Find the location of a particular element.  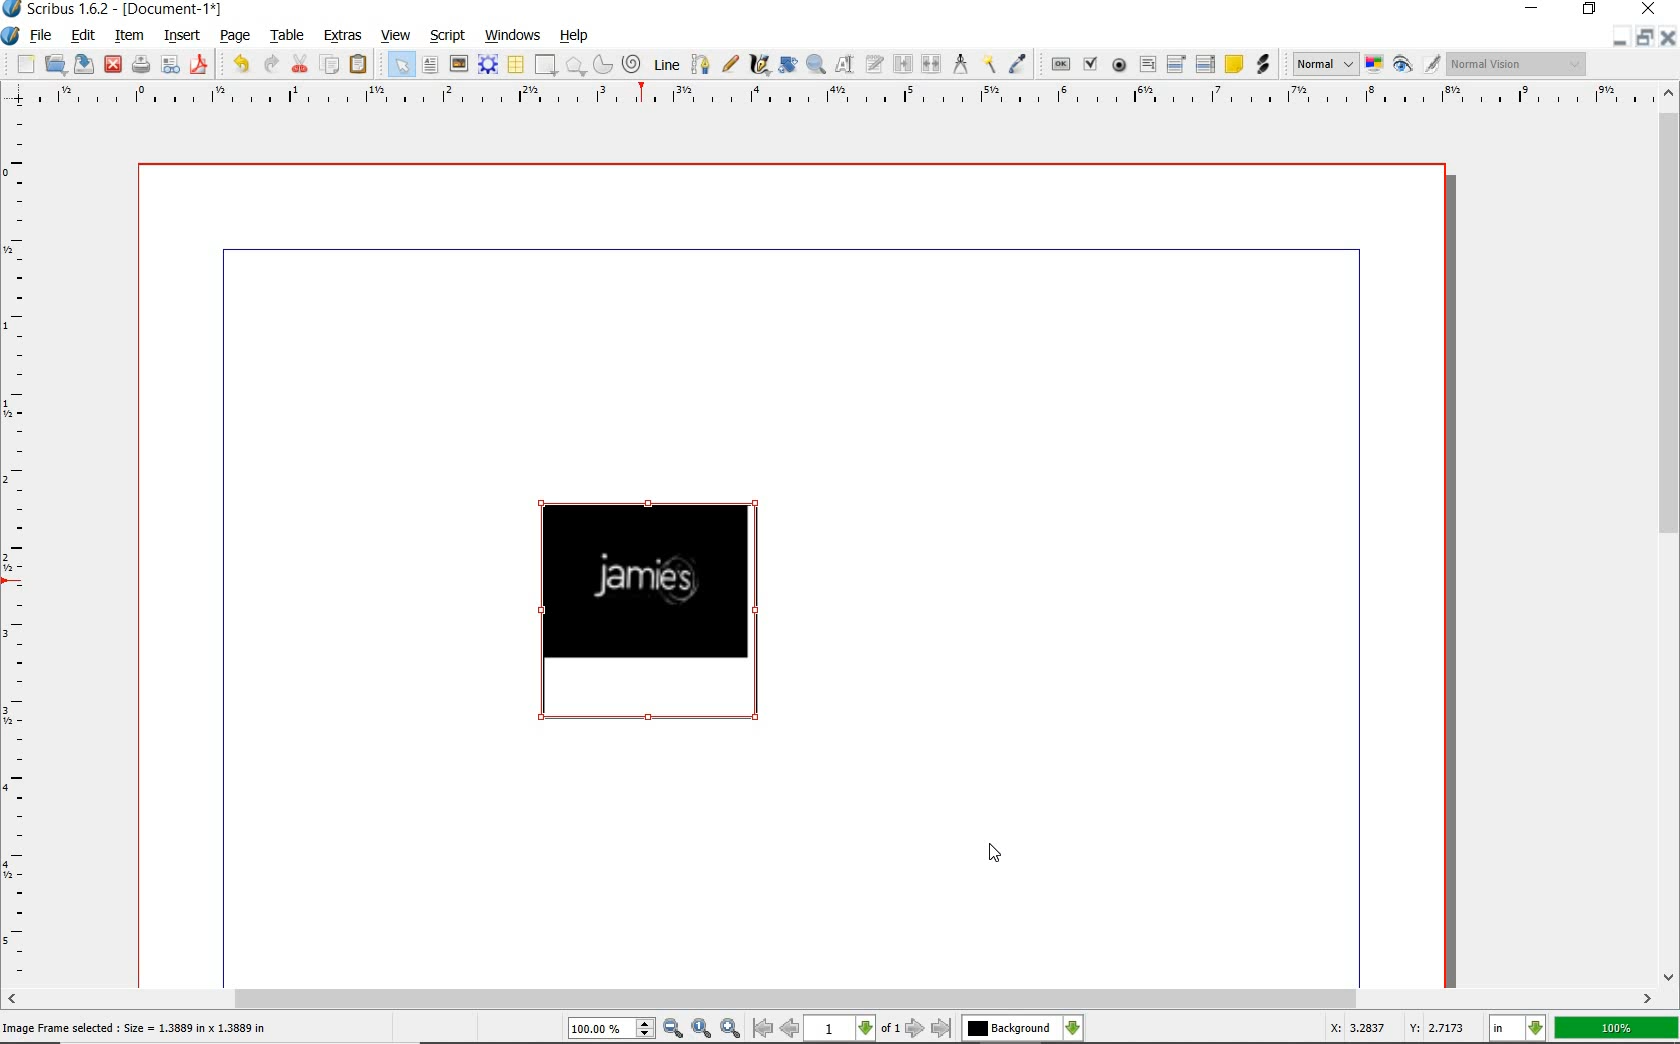

preview mode is located at coordinates (1416, 65).